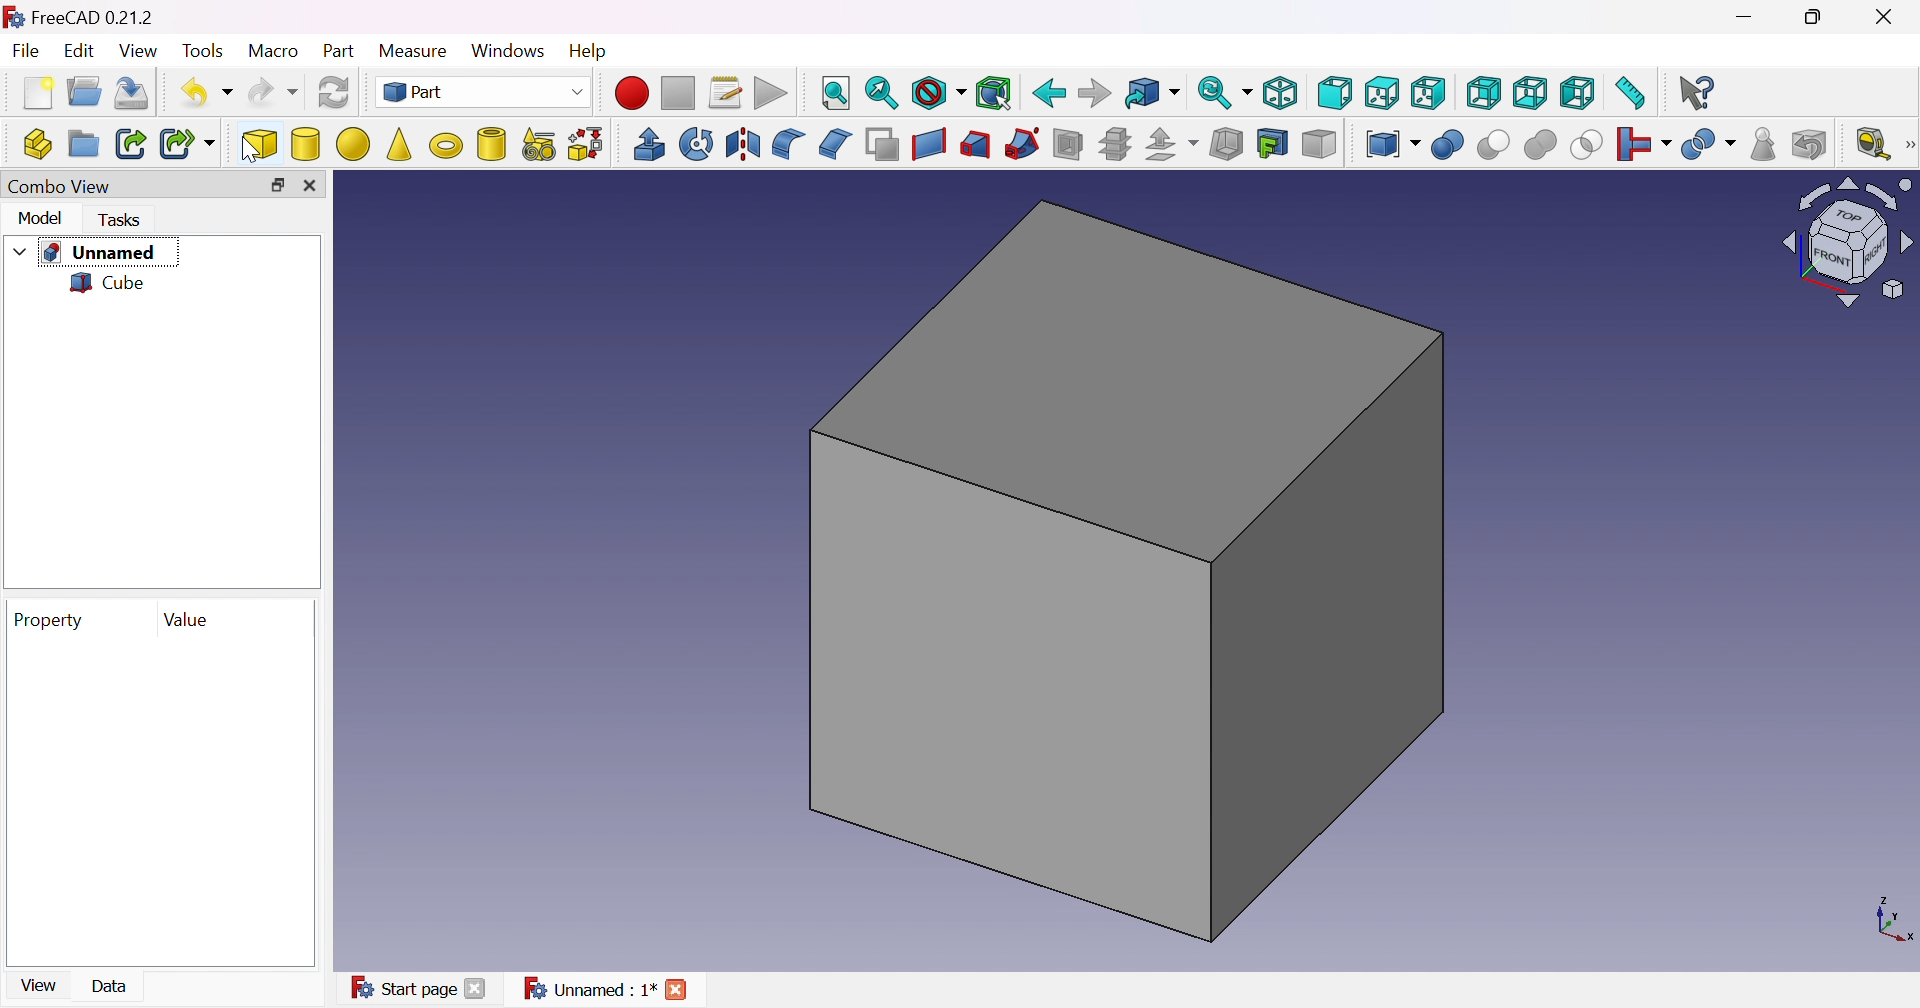 This screenshot has width=1920, height=1008. What do you see at coordinates (447, 145) in the screenshot?
I see `Torus` at bounding box center [447, 145].